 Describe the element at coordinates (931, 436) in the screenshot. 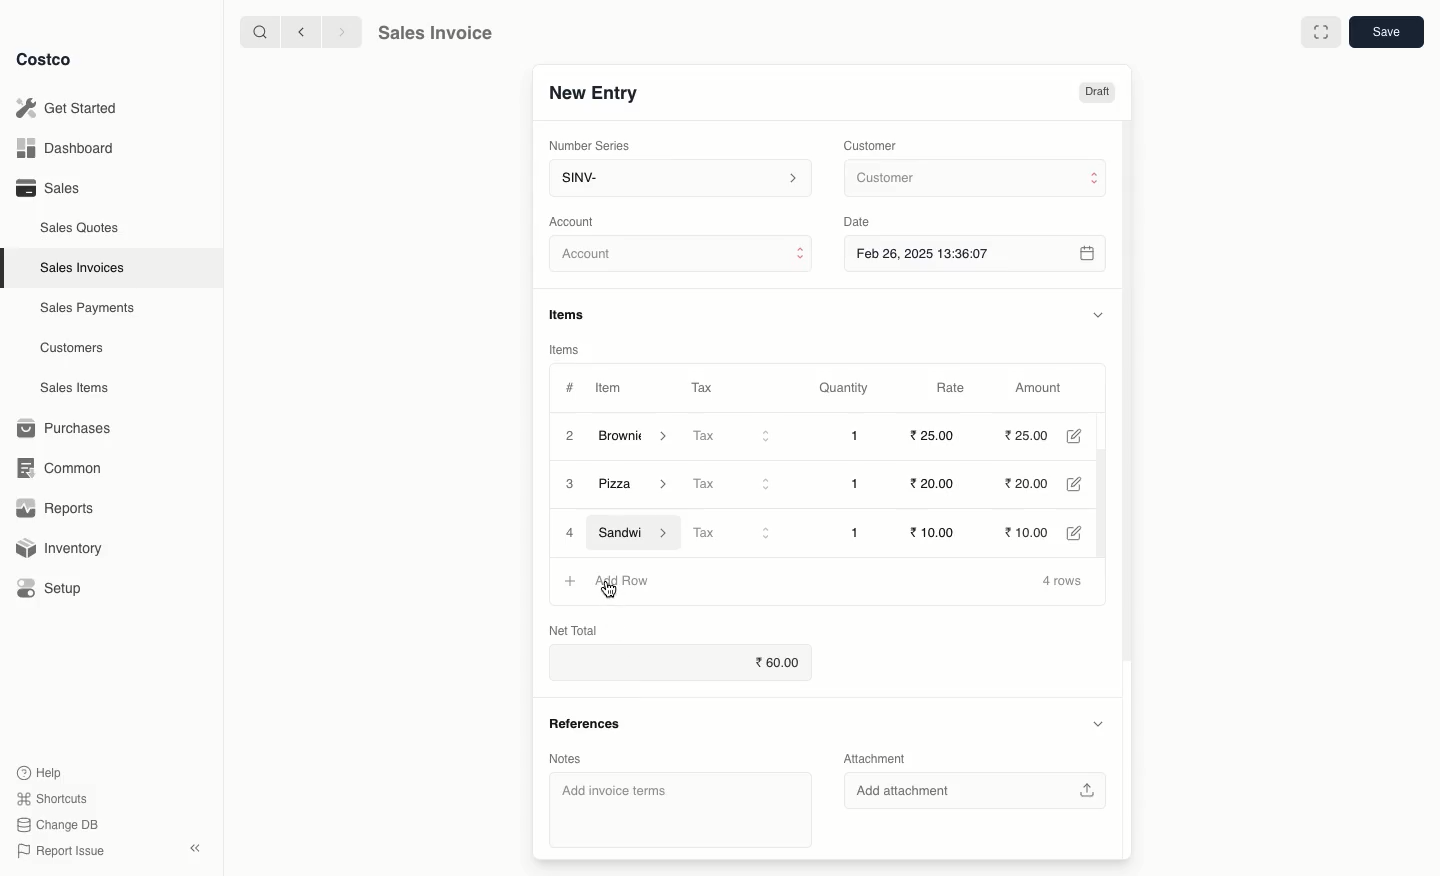

I see `25.00` at that location.